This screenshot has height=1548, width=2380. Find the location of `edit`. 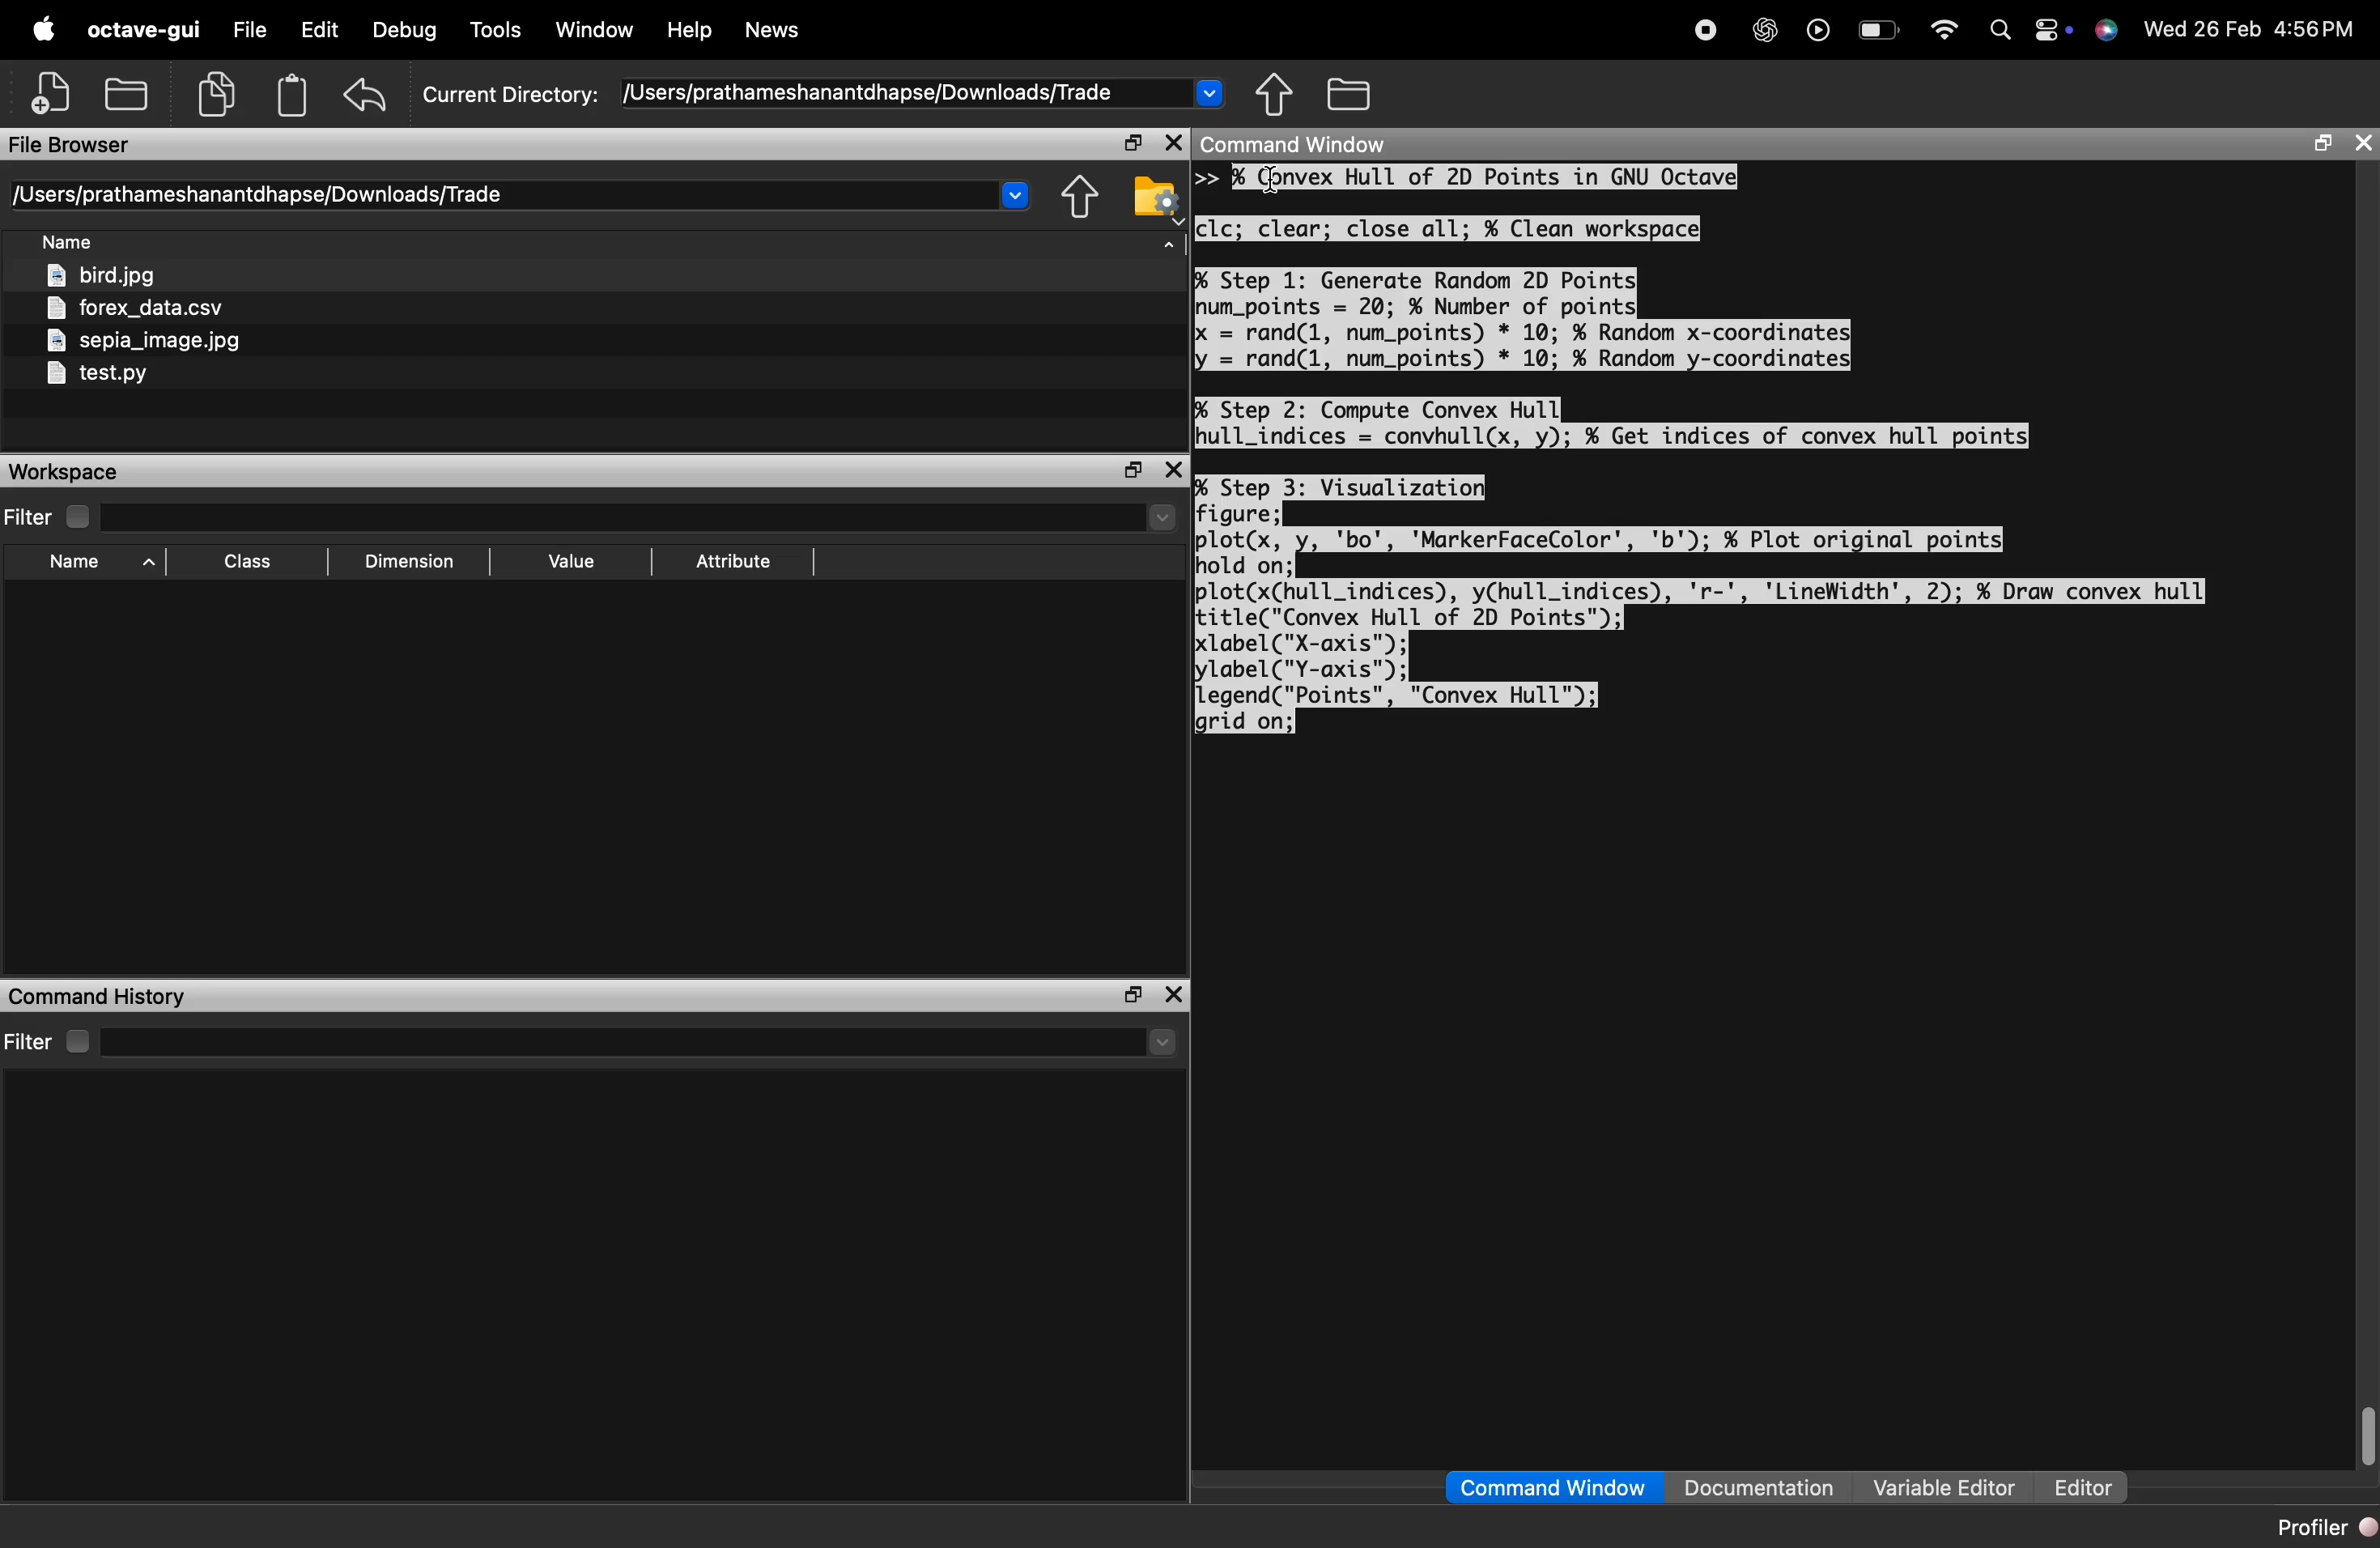

edit is located at coordinates (322, 29).